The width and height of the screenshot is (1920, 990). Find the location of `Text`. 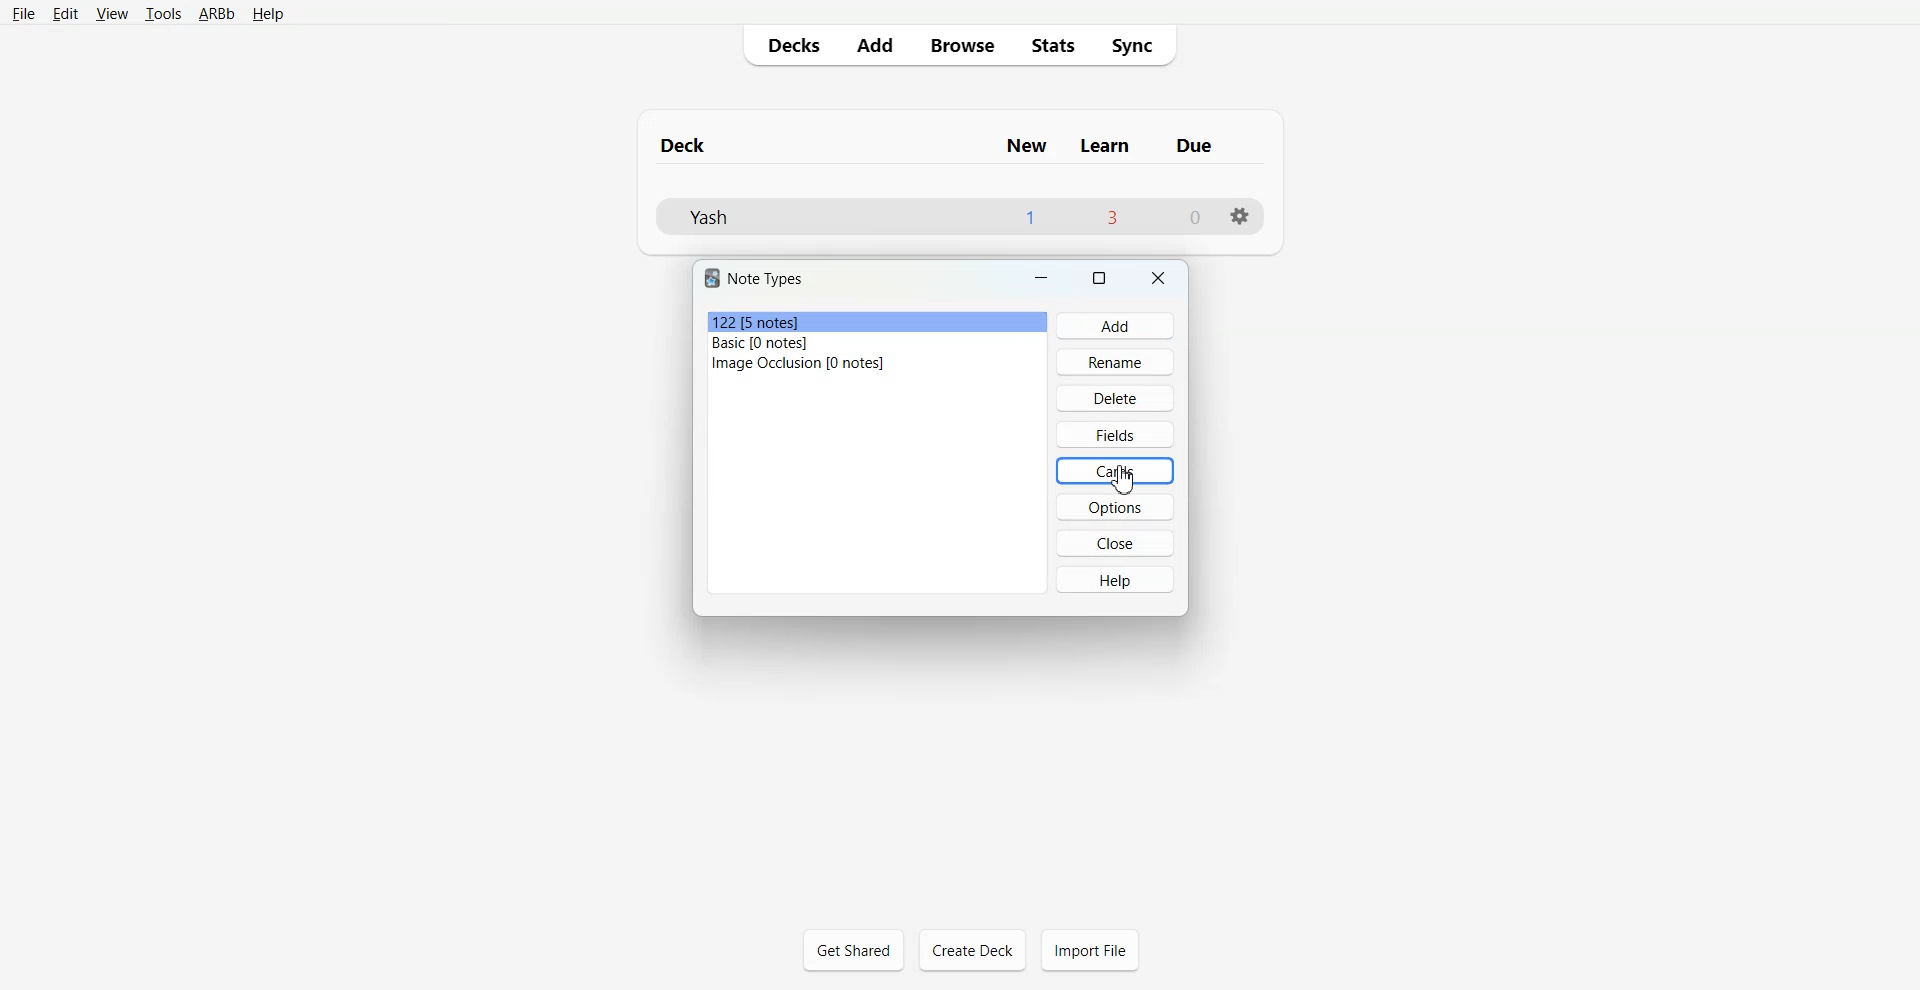

Text is located at coordinates (754, 279).